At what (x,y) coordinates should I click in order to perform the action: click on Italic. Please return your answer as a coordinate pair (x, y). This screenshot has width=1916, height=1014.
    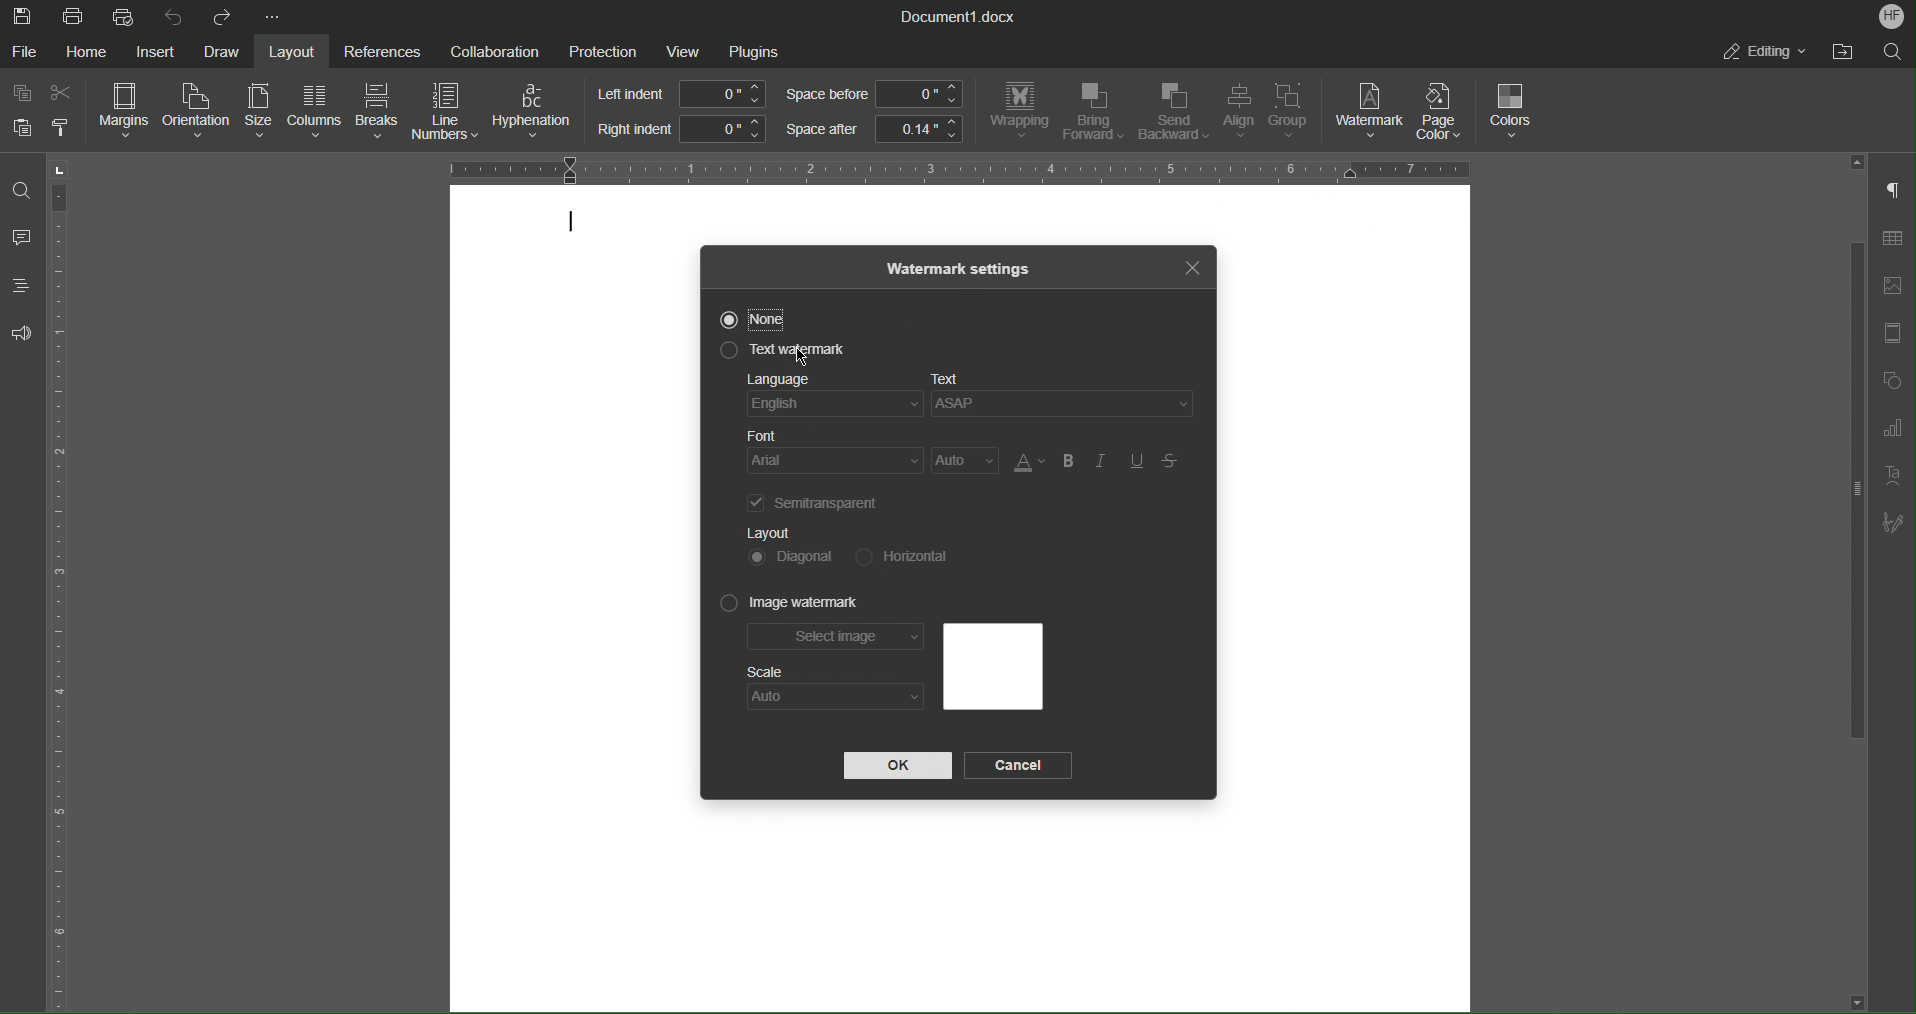
    Looking at the image, I should click on (1103, 461).